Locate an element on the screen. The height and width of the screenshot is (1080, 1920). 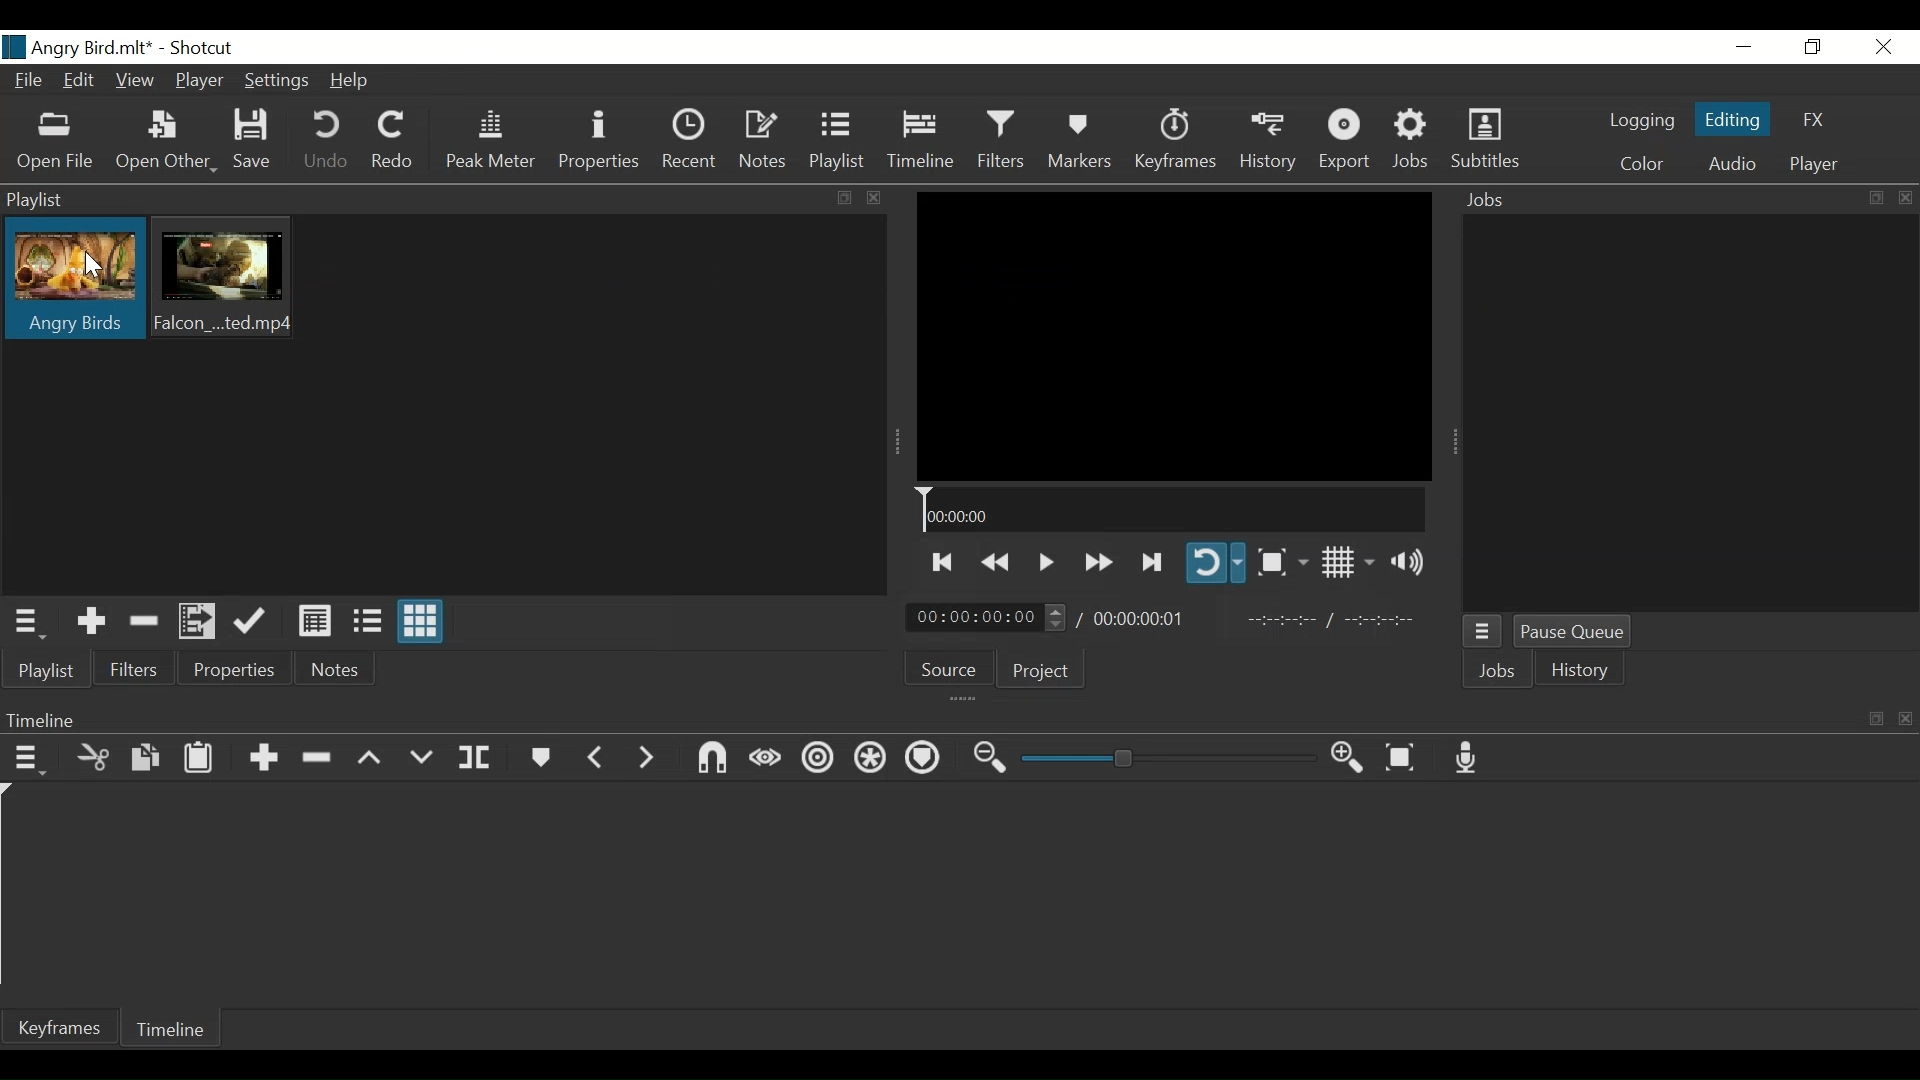
Ripple markers is located at coordinates (922, 760).